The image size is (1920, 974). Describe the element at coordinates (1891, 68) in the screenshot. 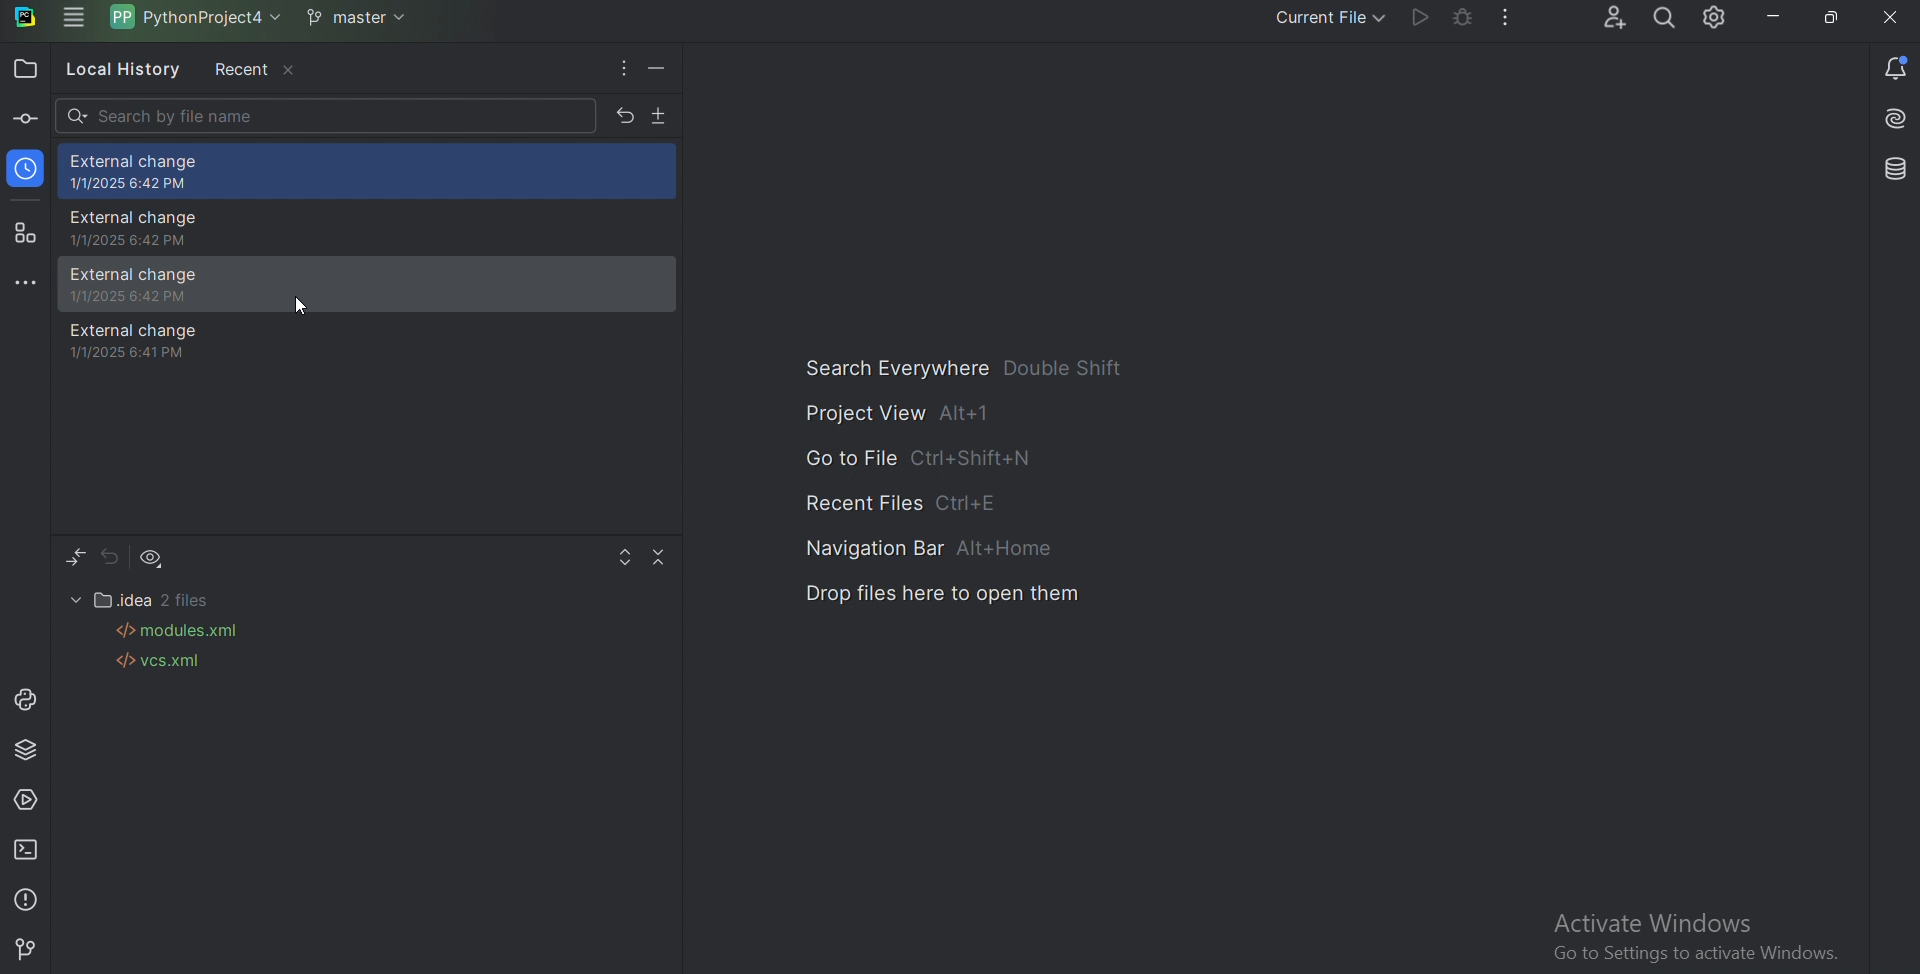

I see `Notification` at that location.